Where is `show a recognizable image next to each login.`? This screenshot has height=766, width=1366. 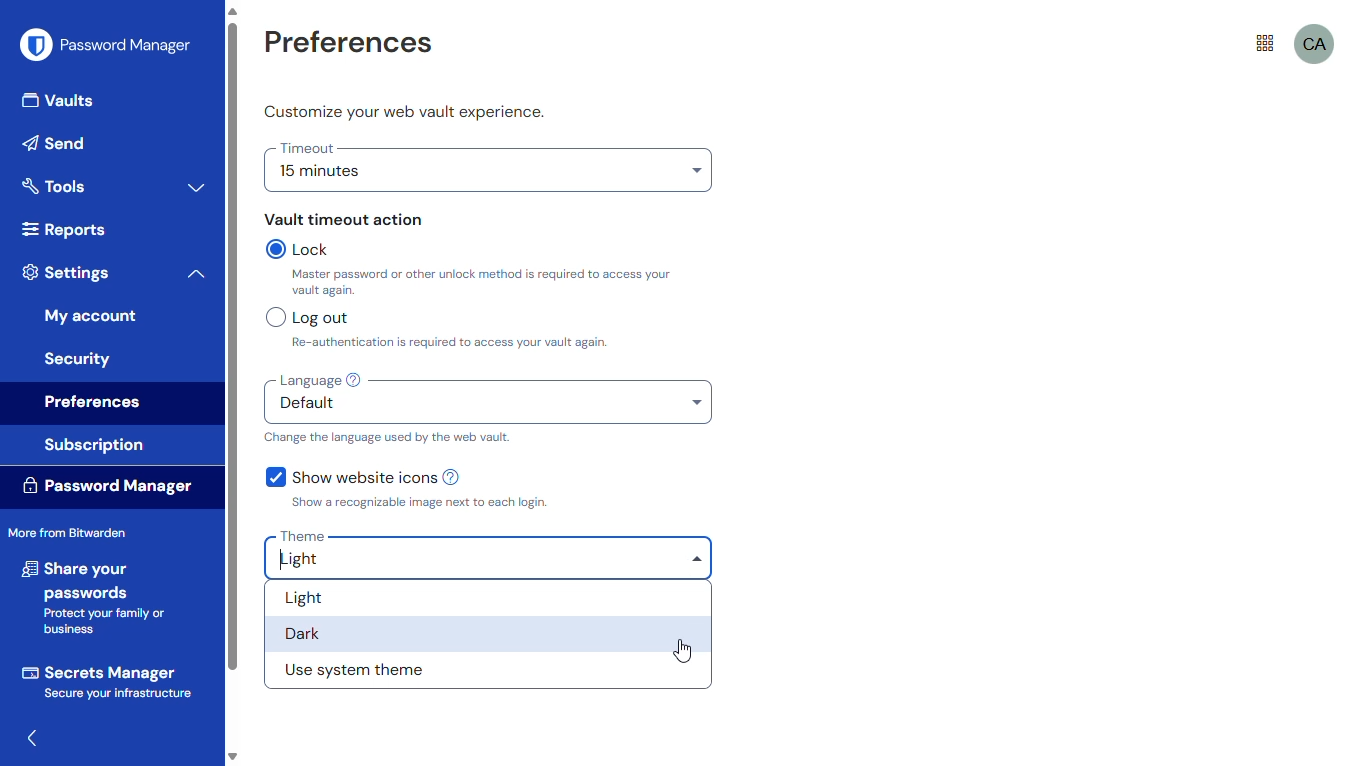 show a recognizable image next to each login. is located at coordinates (417, 503).